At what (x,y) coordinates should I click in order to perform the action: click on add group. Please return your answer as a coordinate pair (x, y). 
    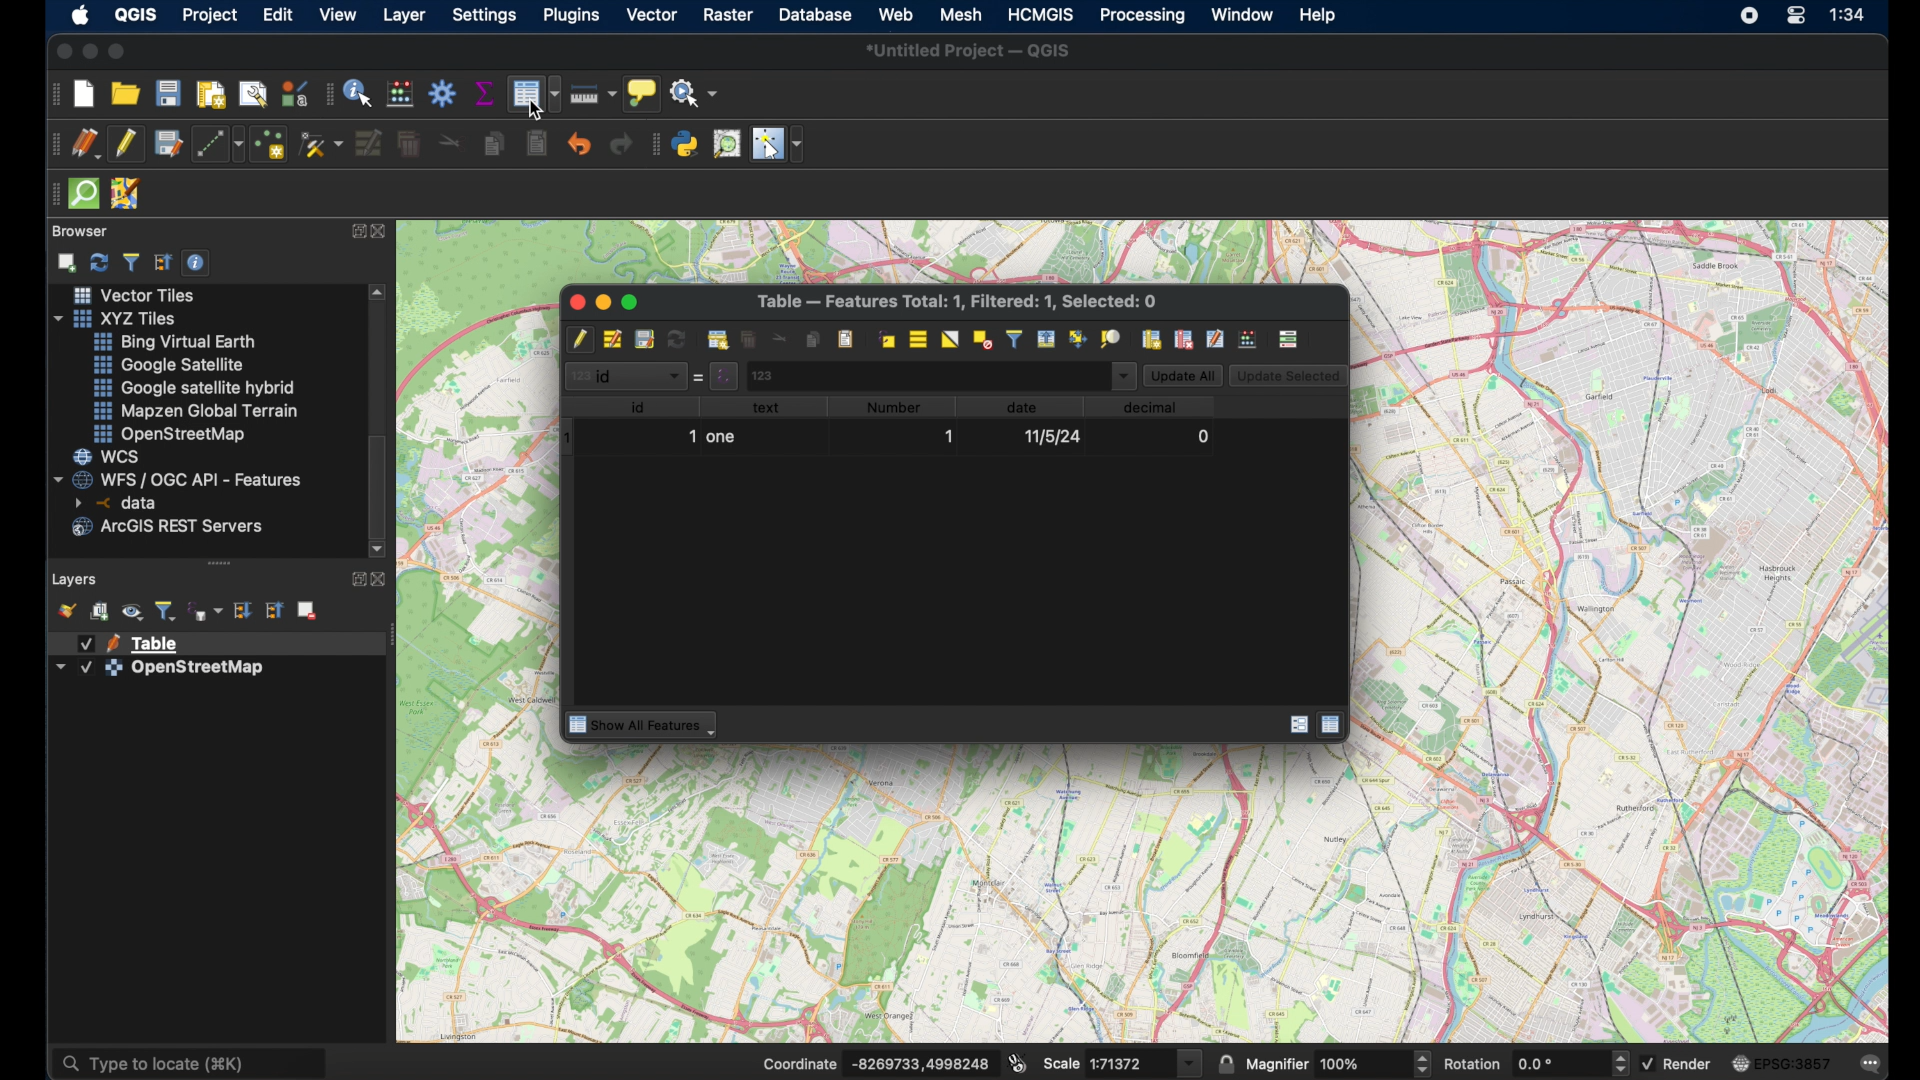
    Looking at the image, I should click on (100, 611).